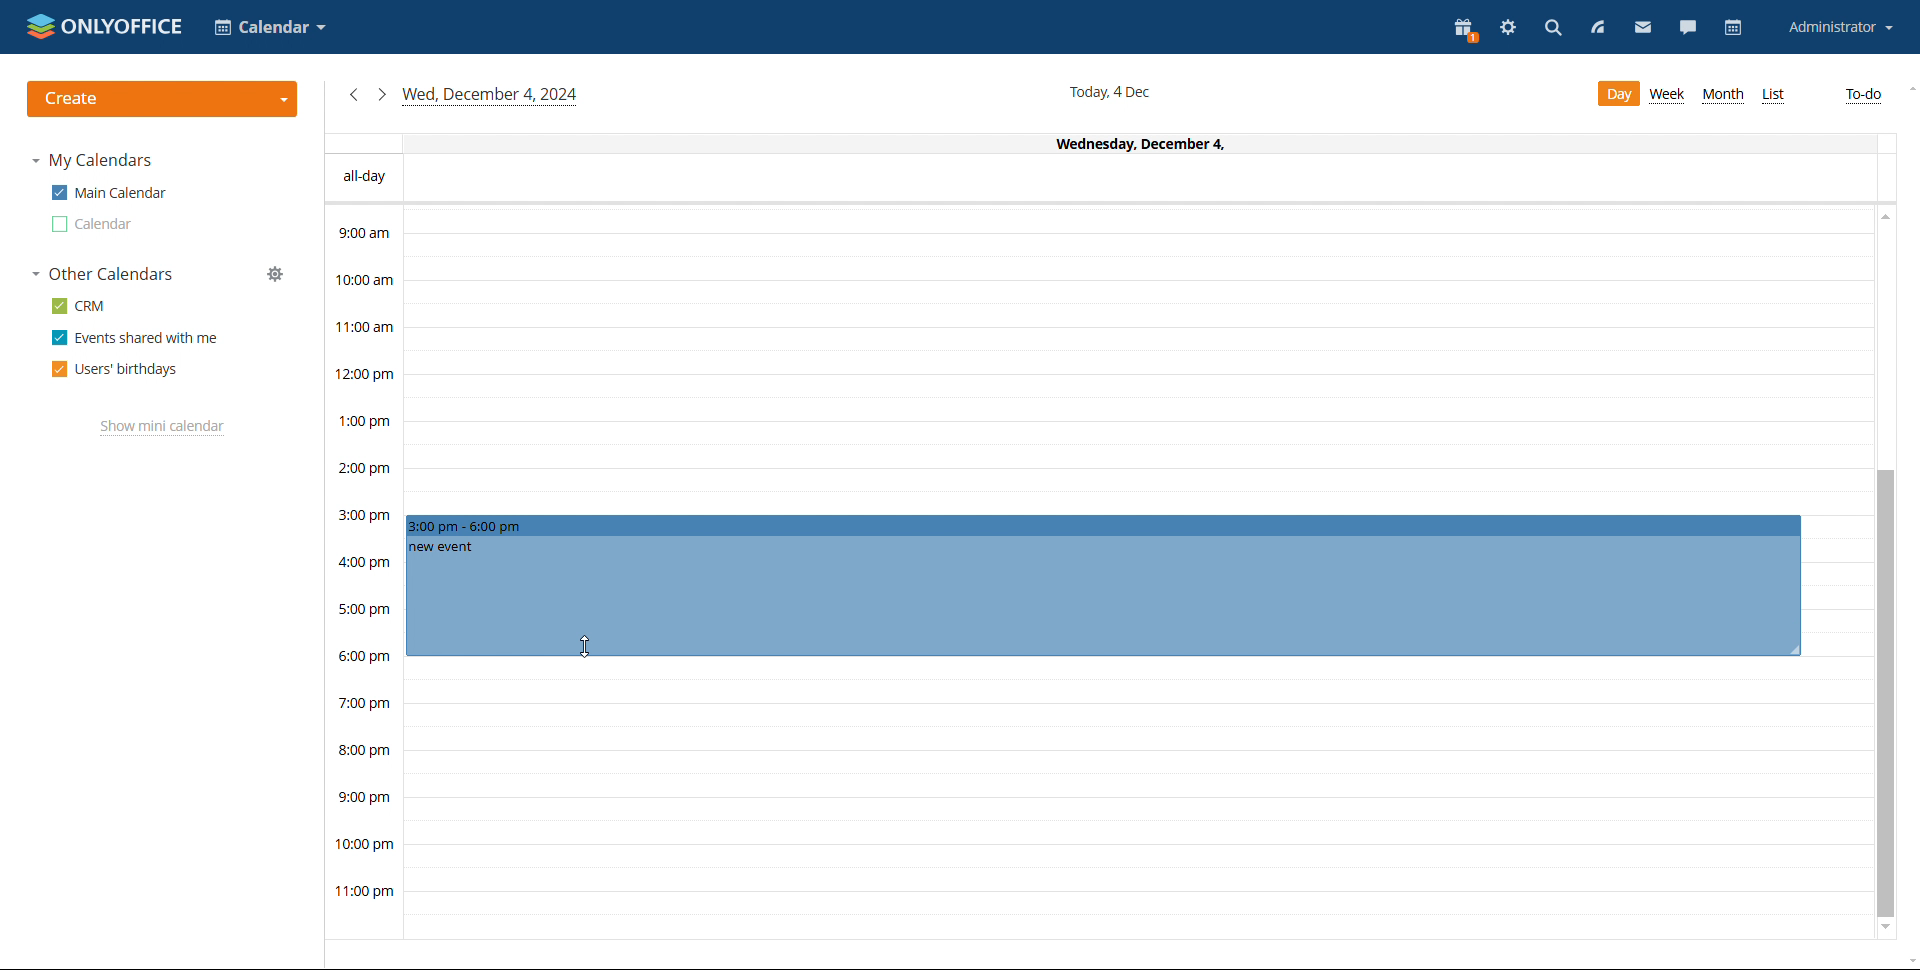  I want to click on timeline, so click(363, 572).